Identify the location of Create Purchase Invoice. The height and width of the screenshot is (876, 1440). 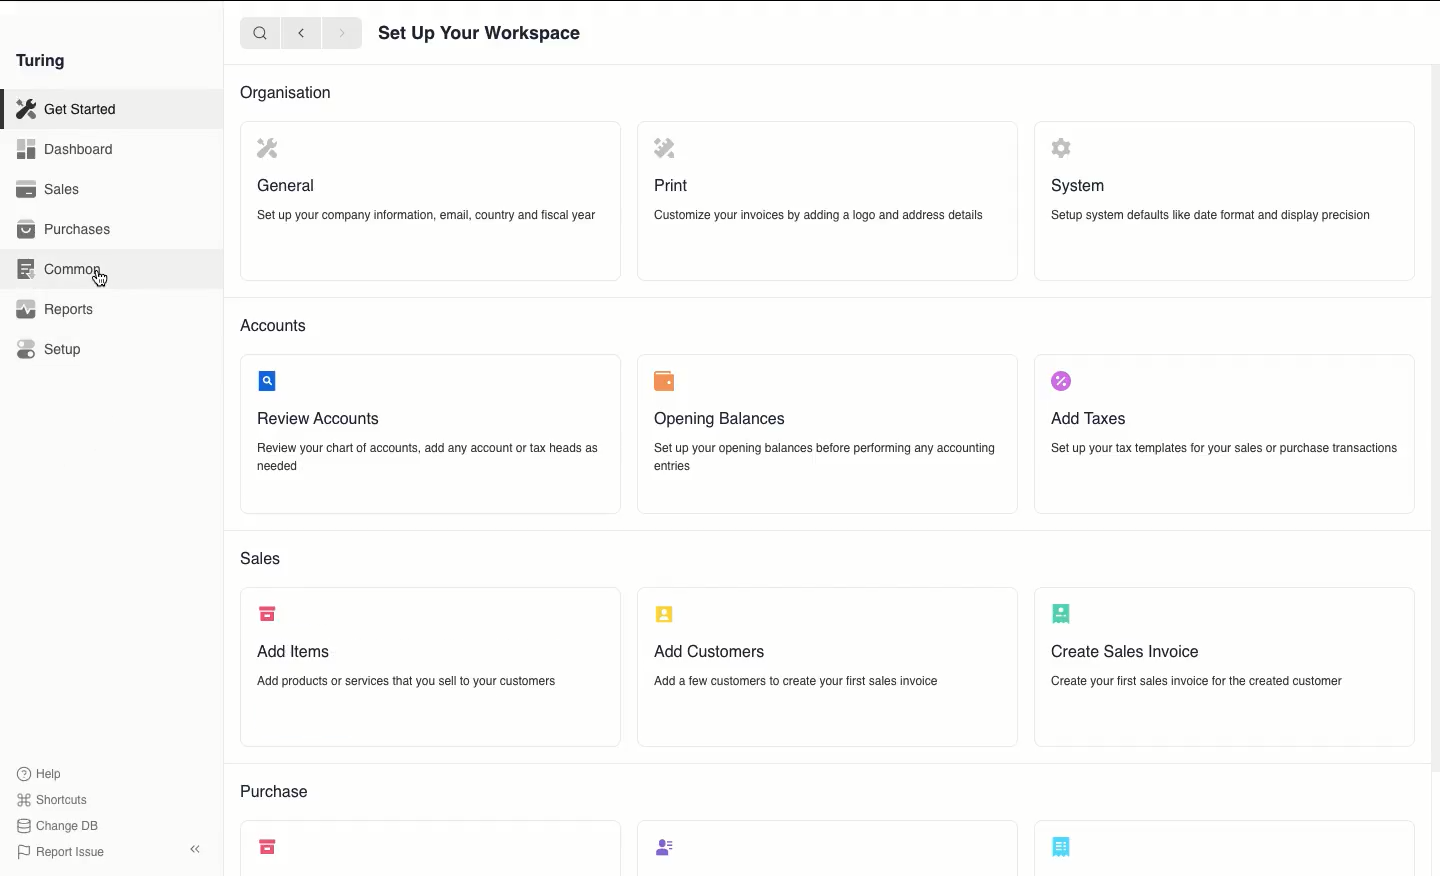
(1056, 845).